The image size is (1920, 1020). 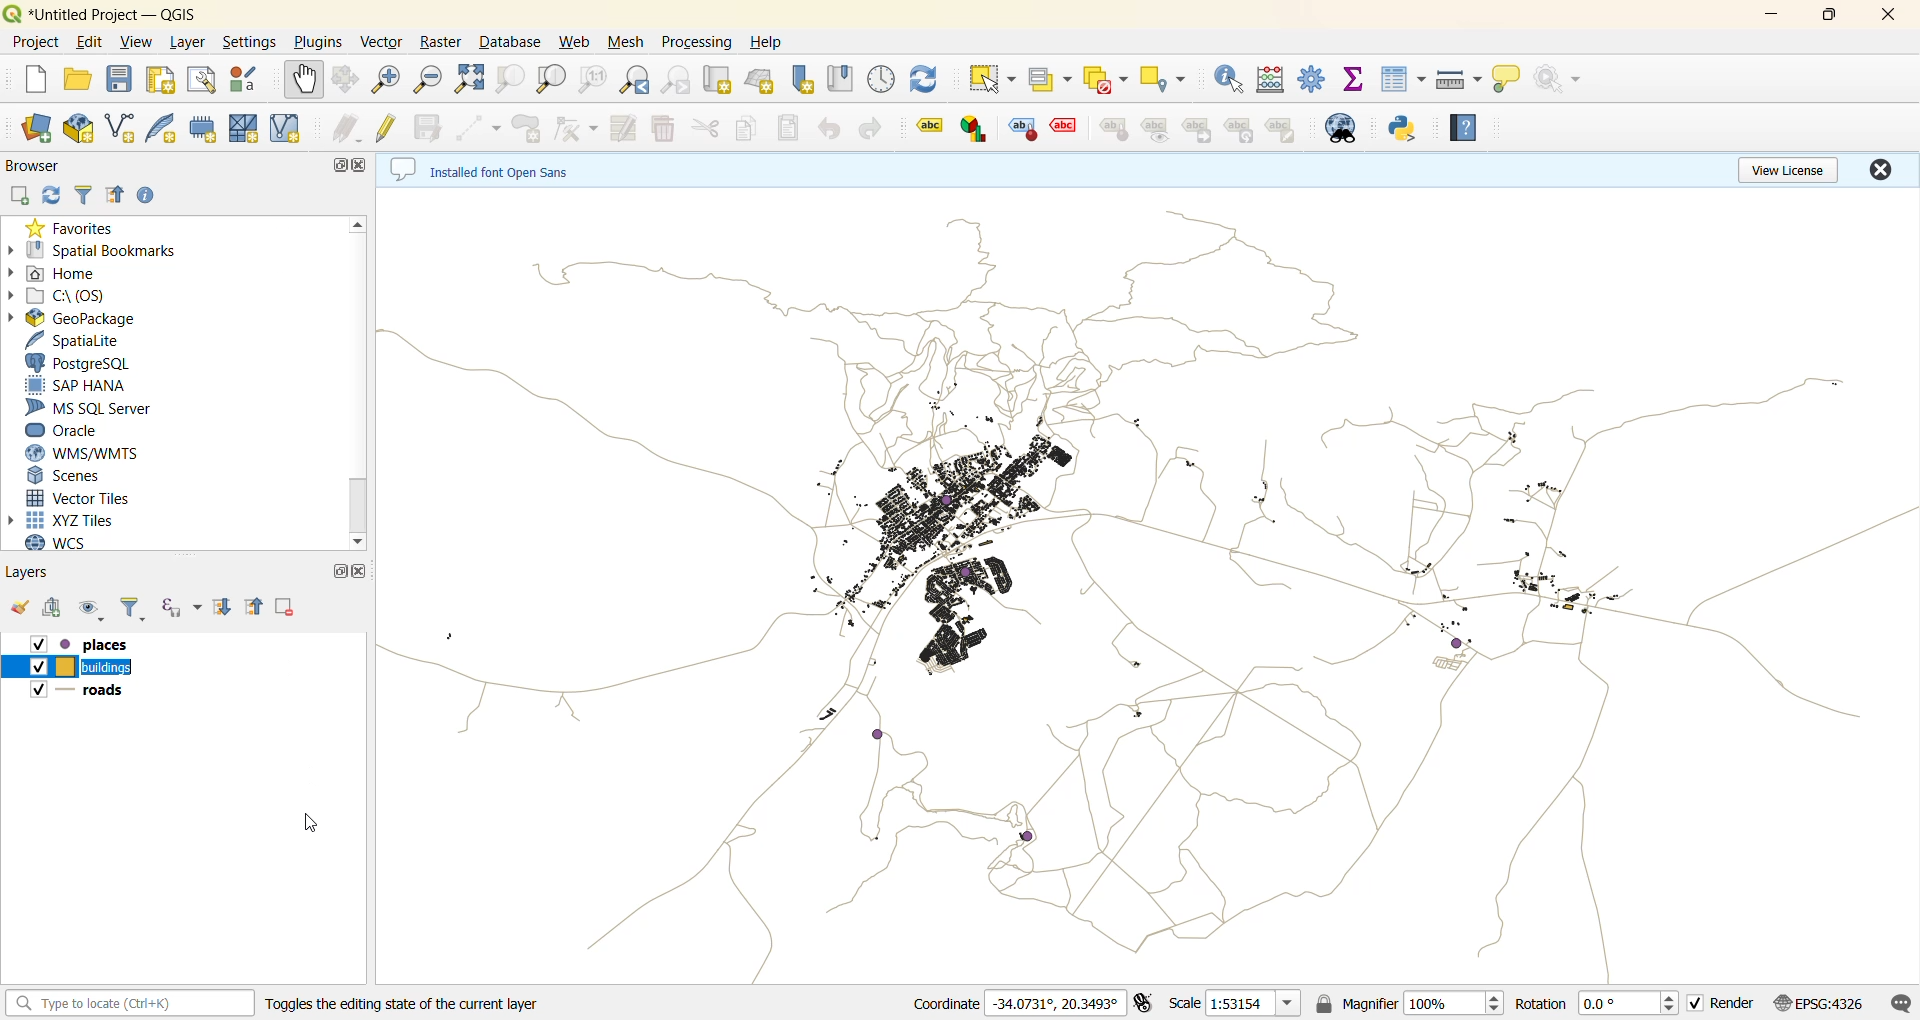 I want to click on help, so click(x=766, y=42).